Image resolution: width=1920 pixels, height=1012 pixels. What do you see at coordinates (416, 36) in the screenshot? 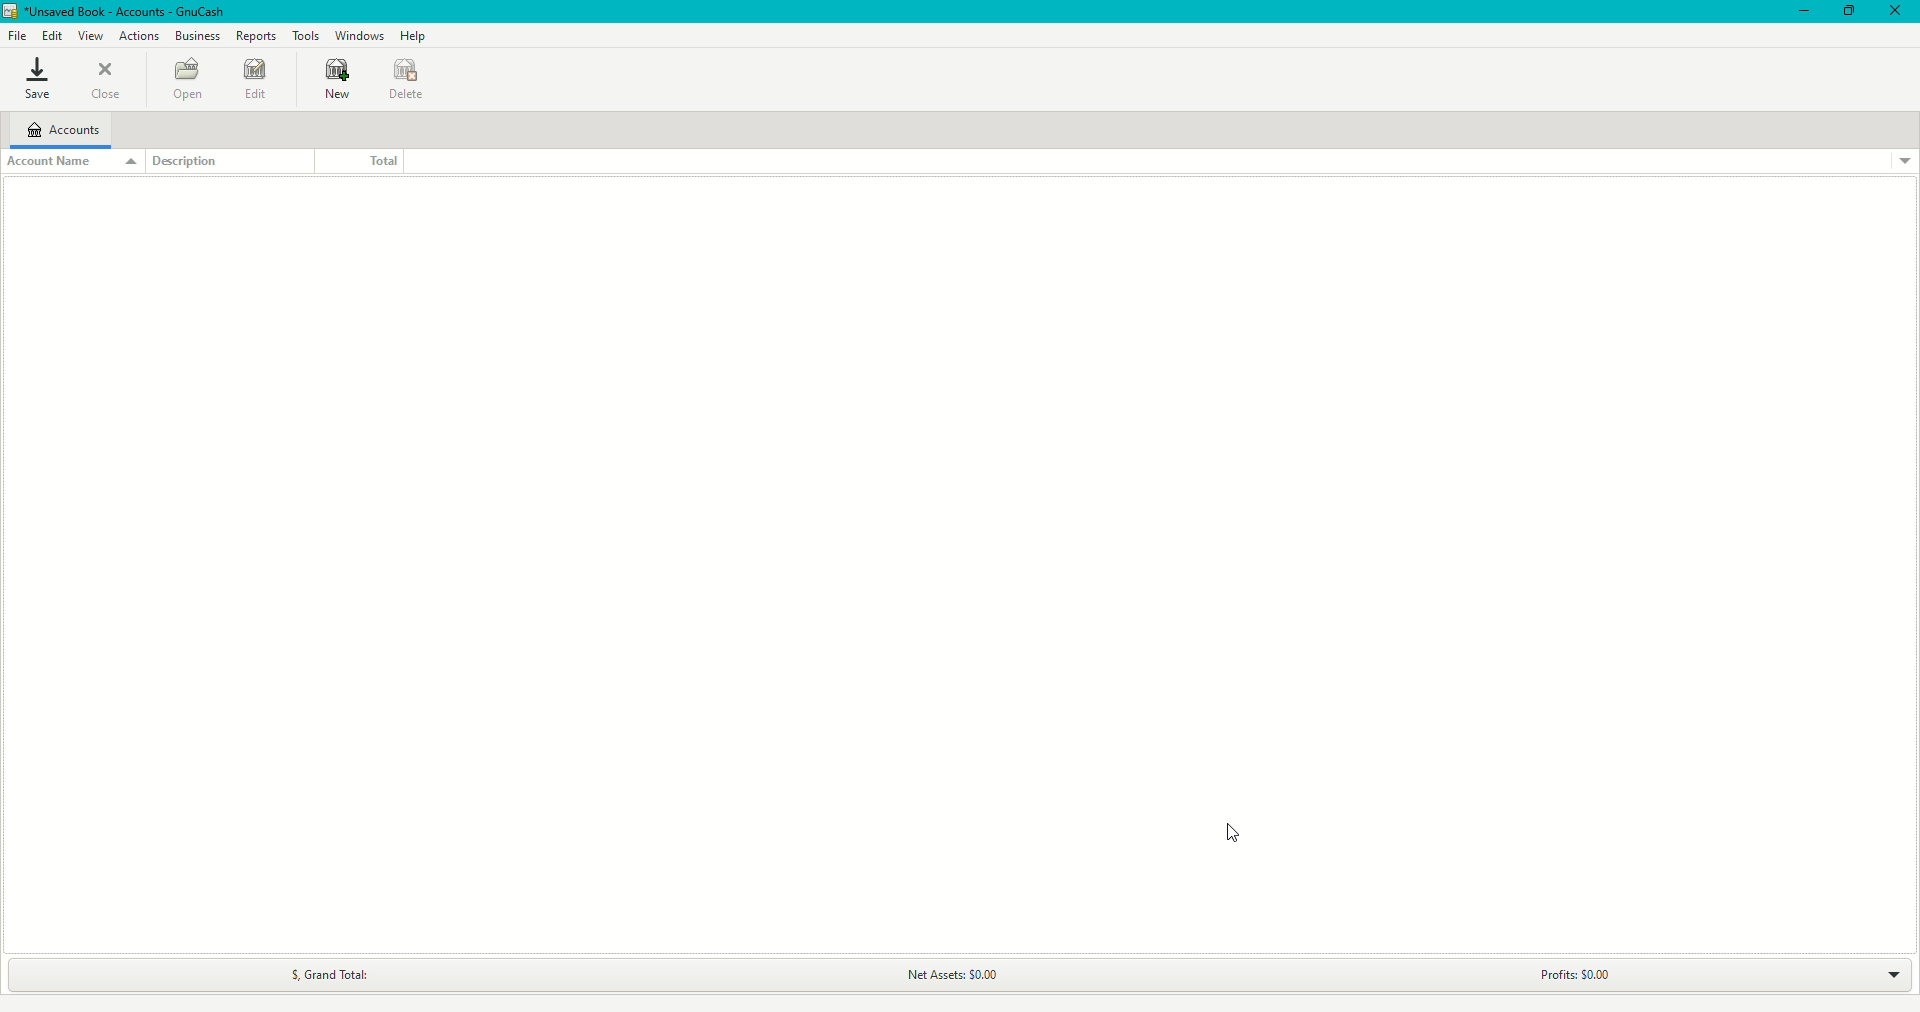
I see `Help` at bounding box center [416, 36].